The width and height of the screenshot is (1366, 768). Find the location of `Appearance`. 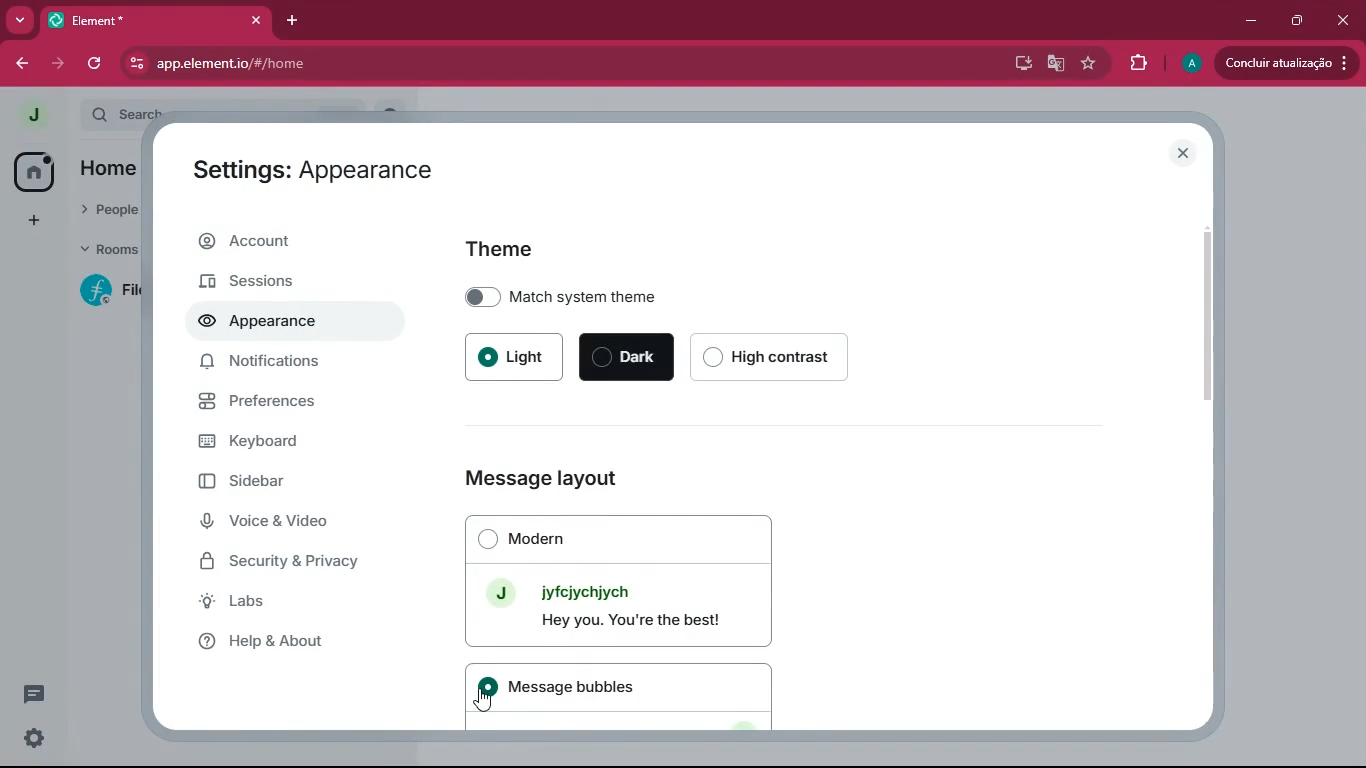

Appearance is located at coordinates (267, 319).